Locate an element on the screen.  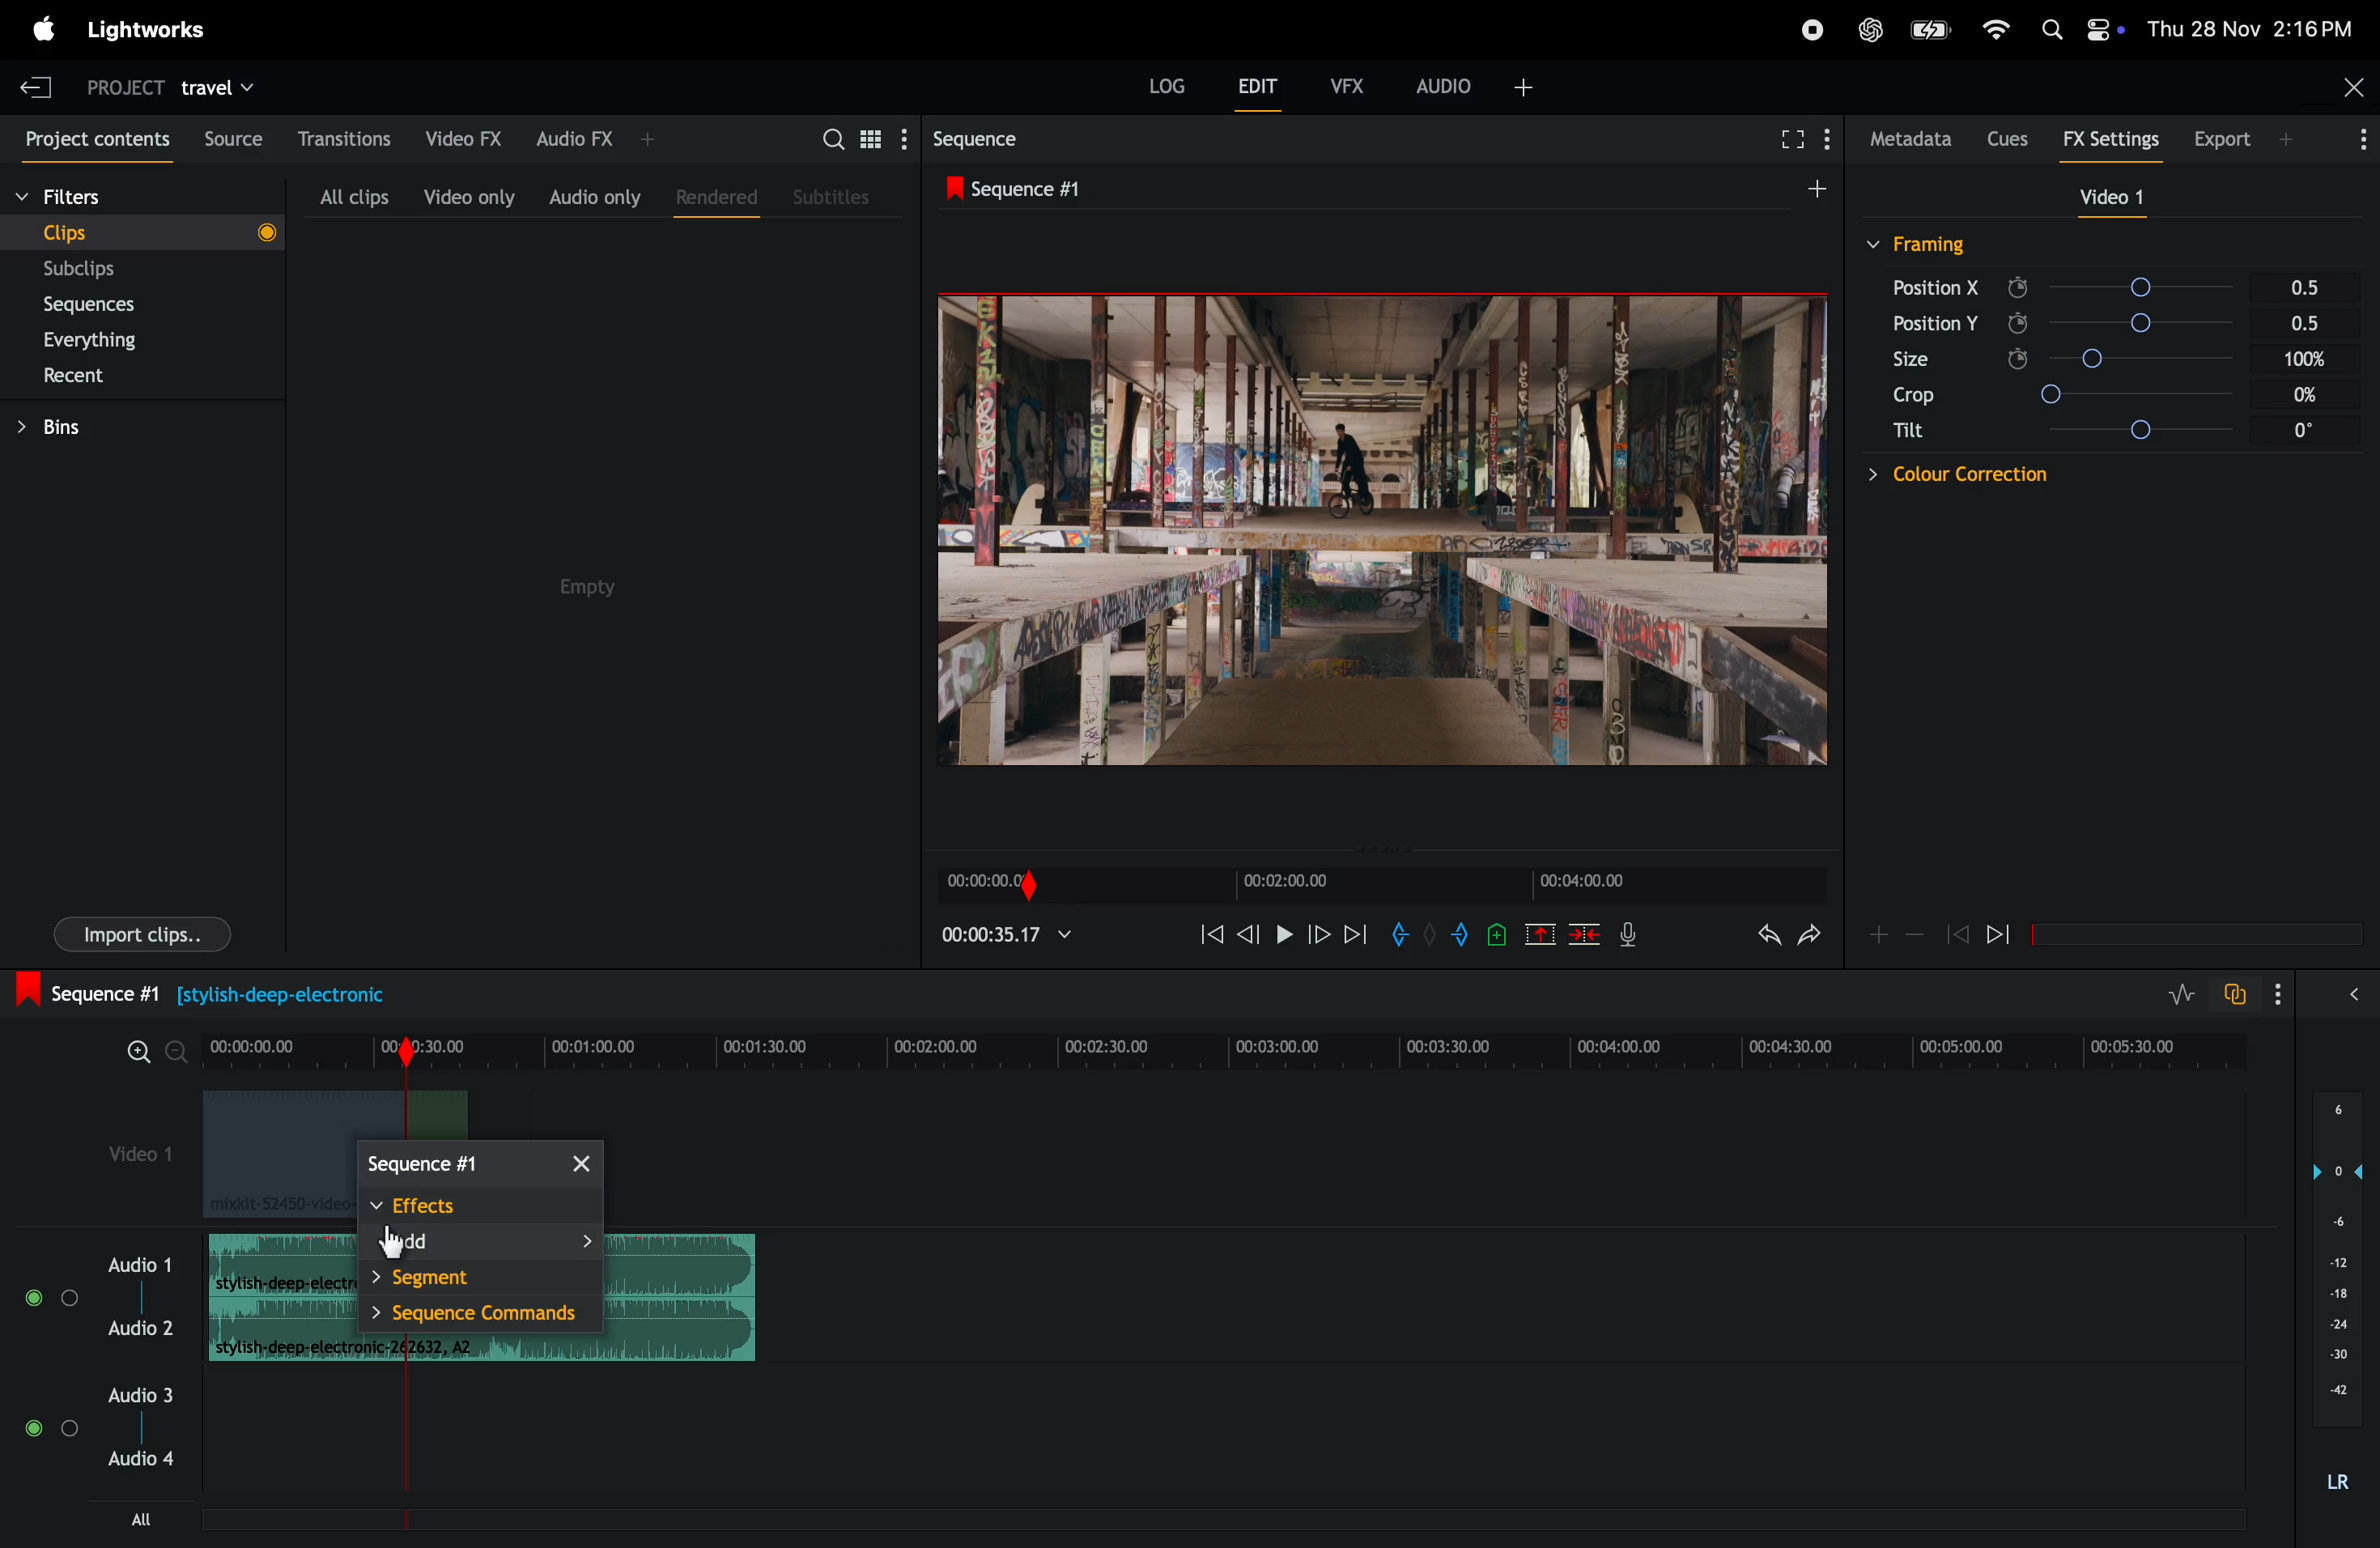
cues is located at coordinates (2007, 136).